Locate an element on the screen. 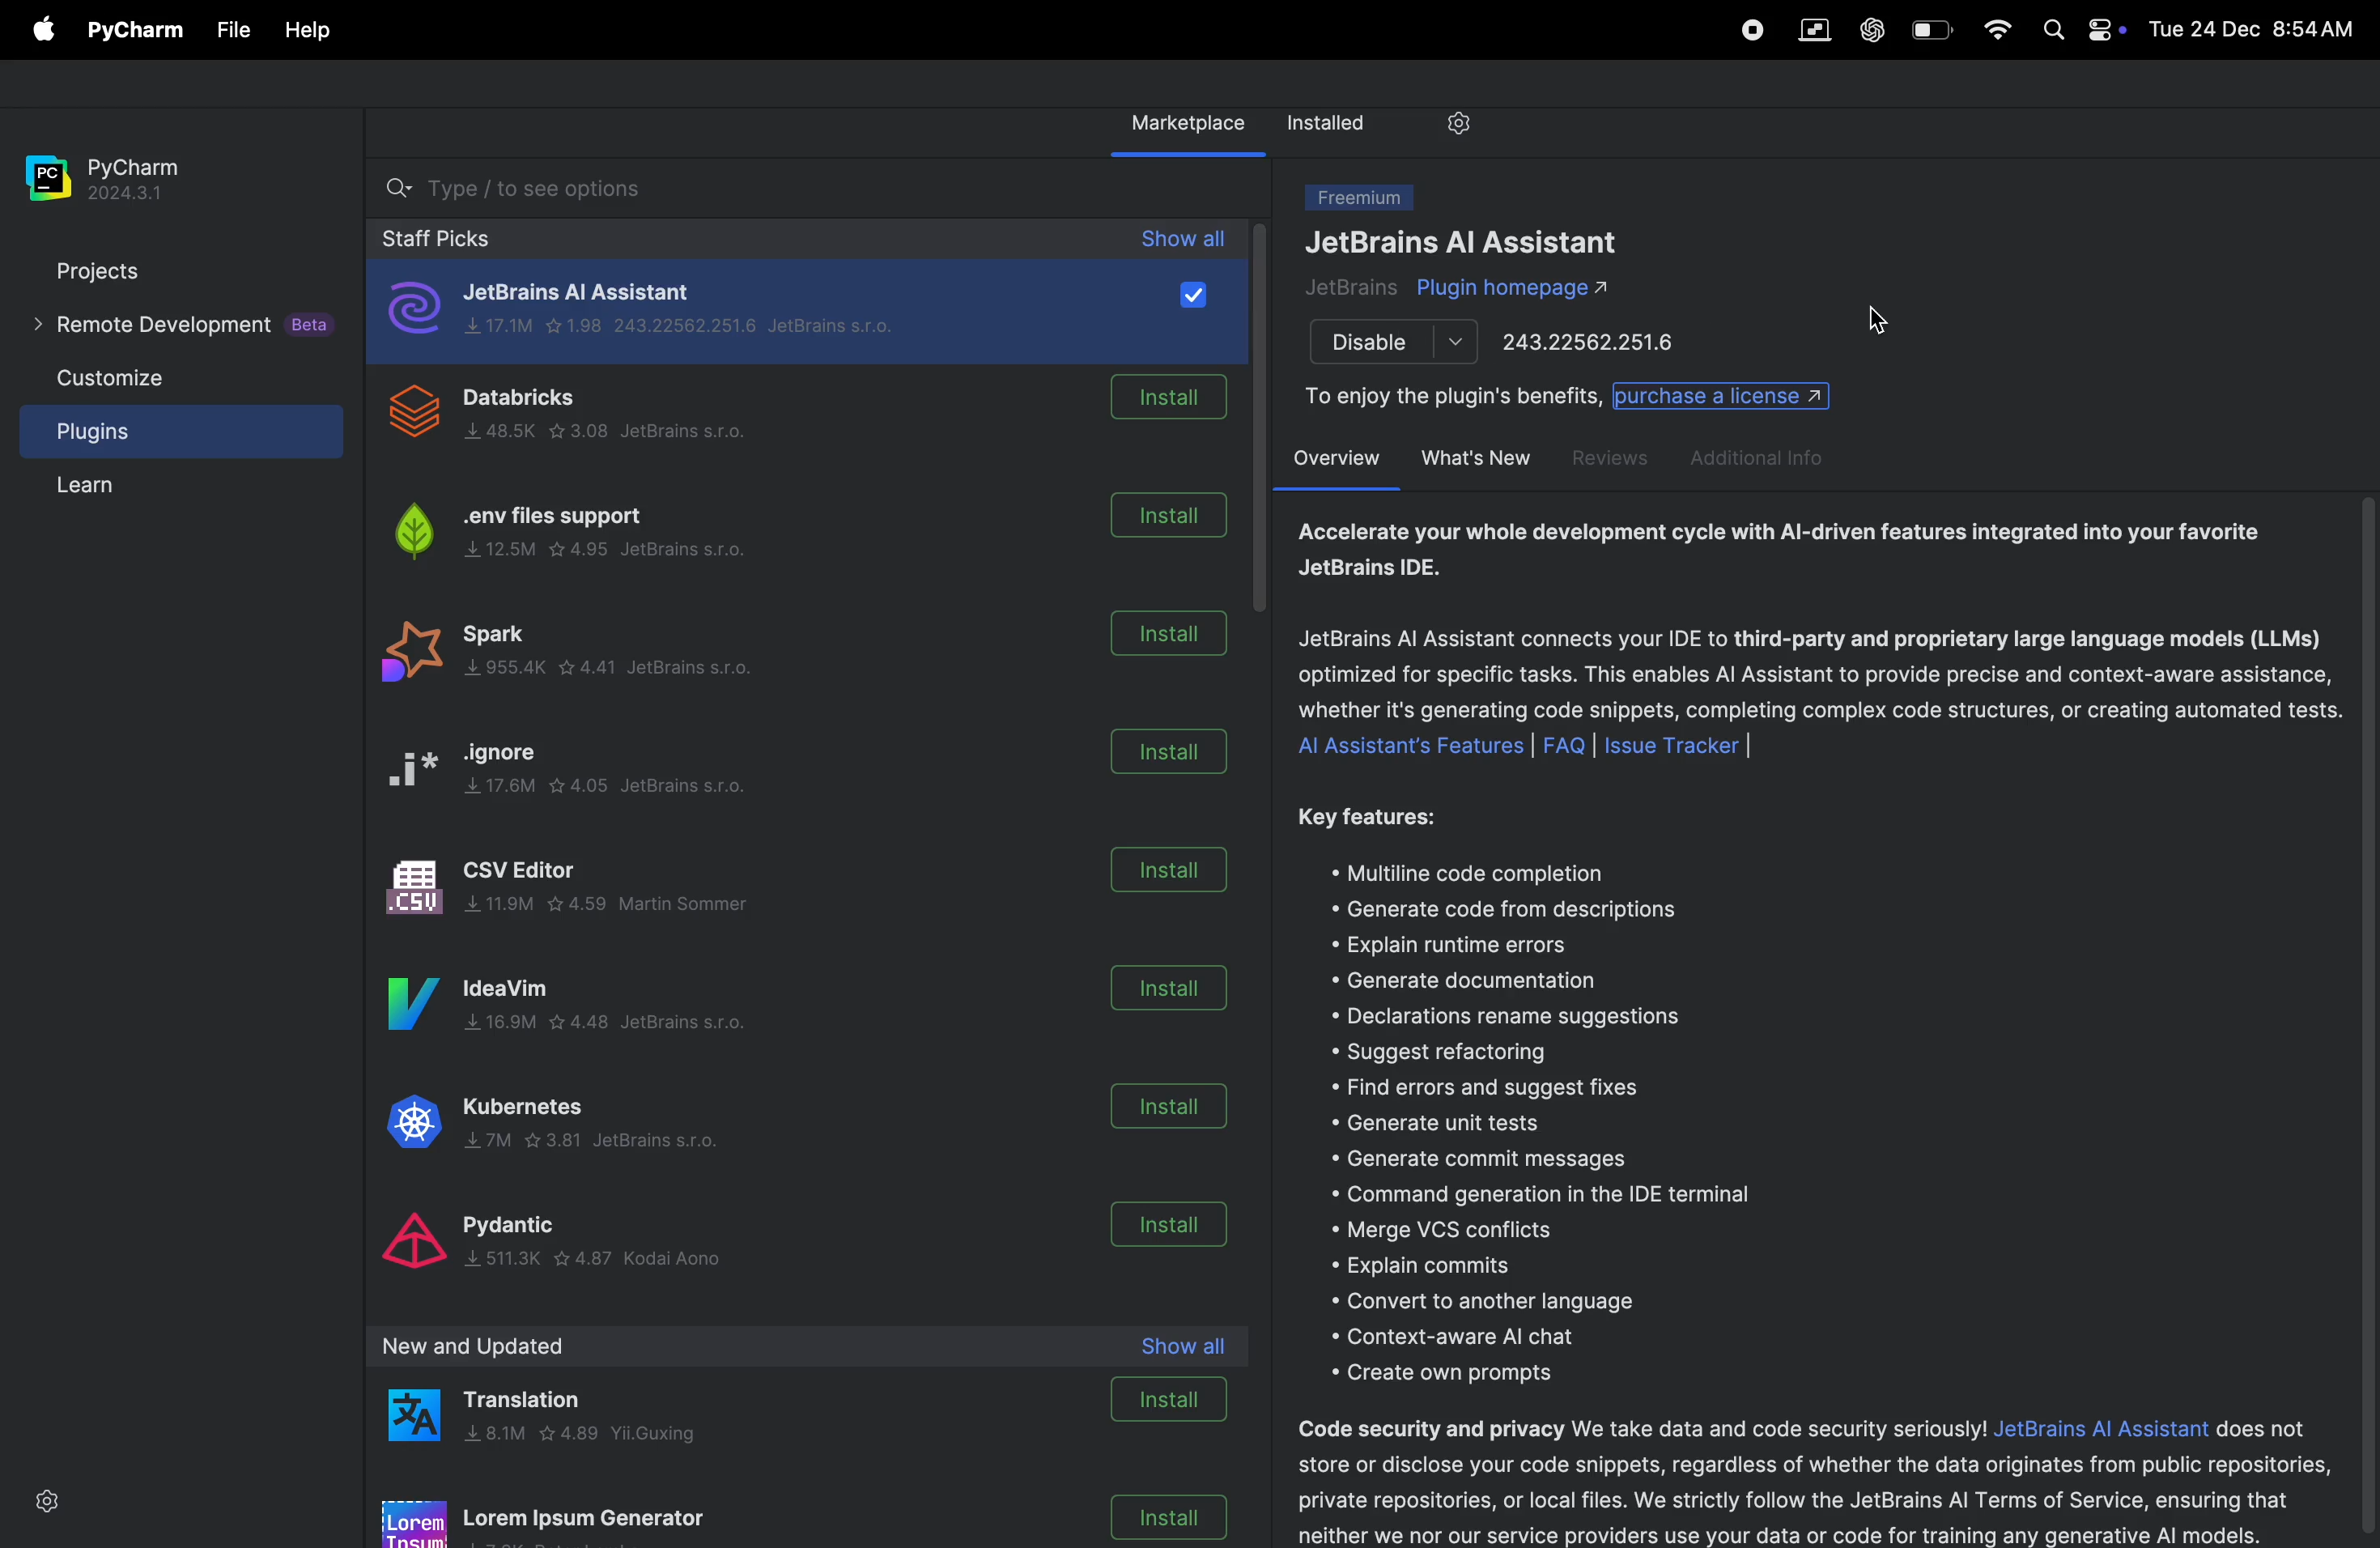  whats new is located at coordinates (1476, 459).